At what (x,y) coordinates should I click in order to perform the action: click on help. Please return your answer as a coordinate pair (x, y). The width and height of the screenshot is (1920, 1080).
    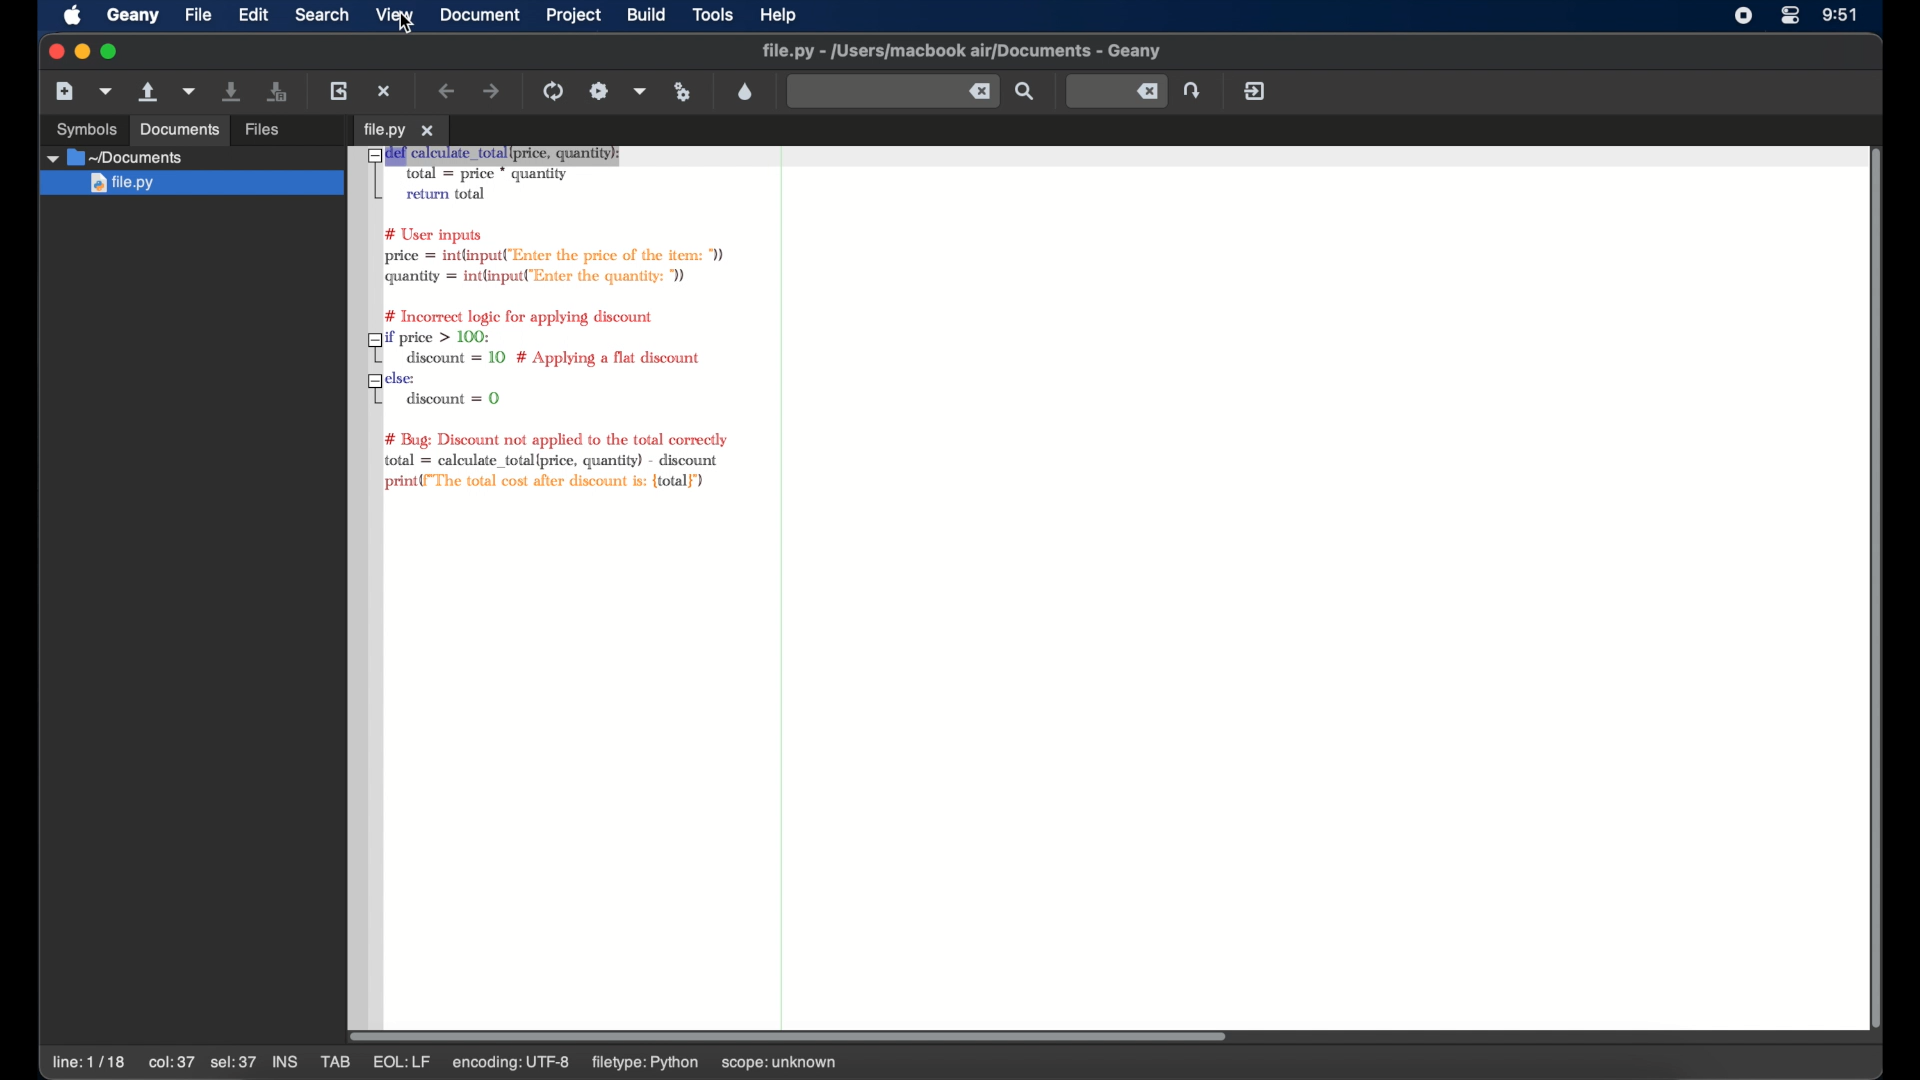
    Looking at the image, I should click on (779, 16).